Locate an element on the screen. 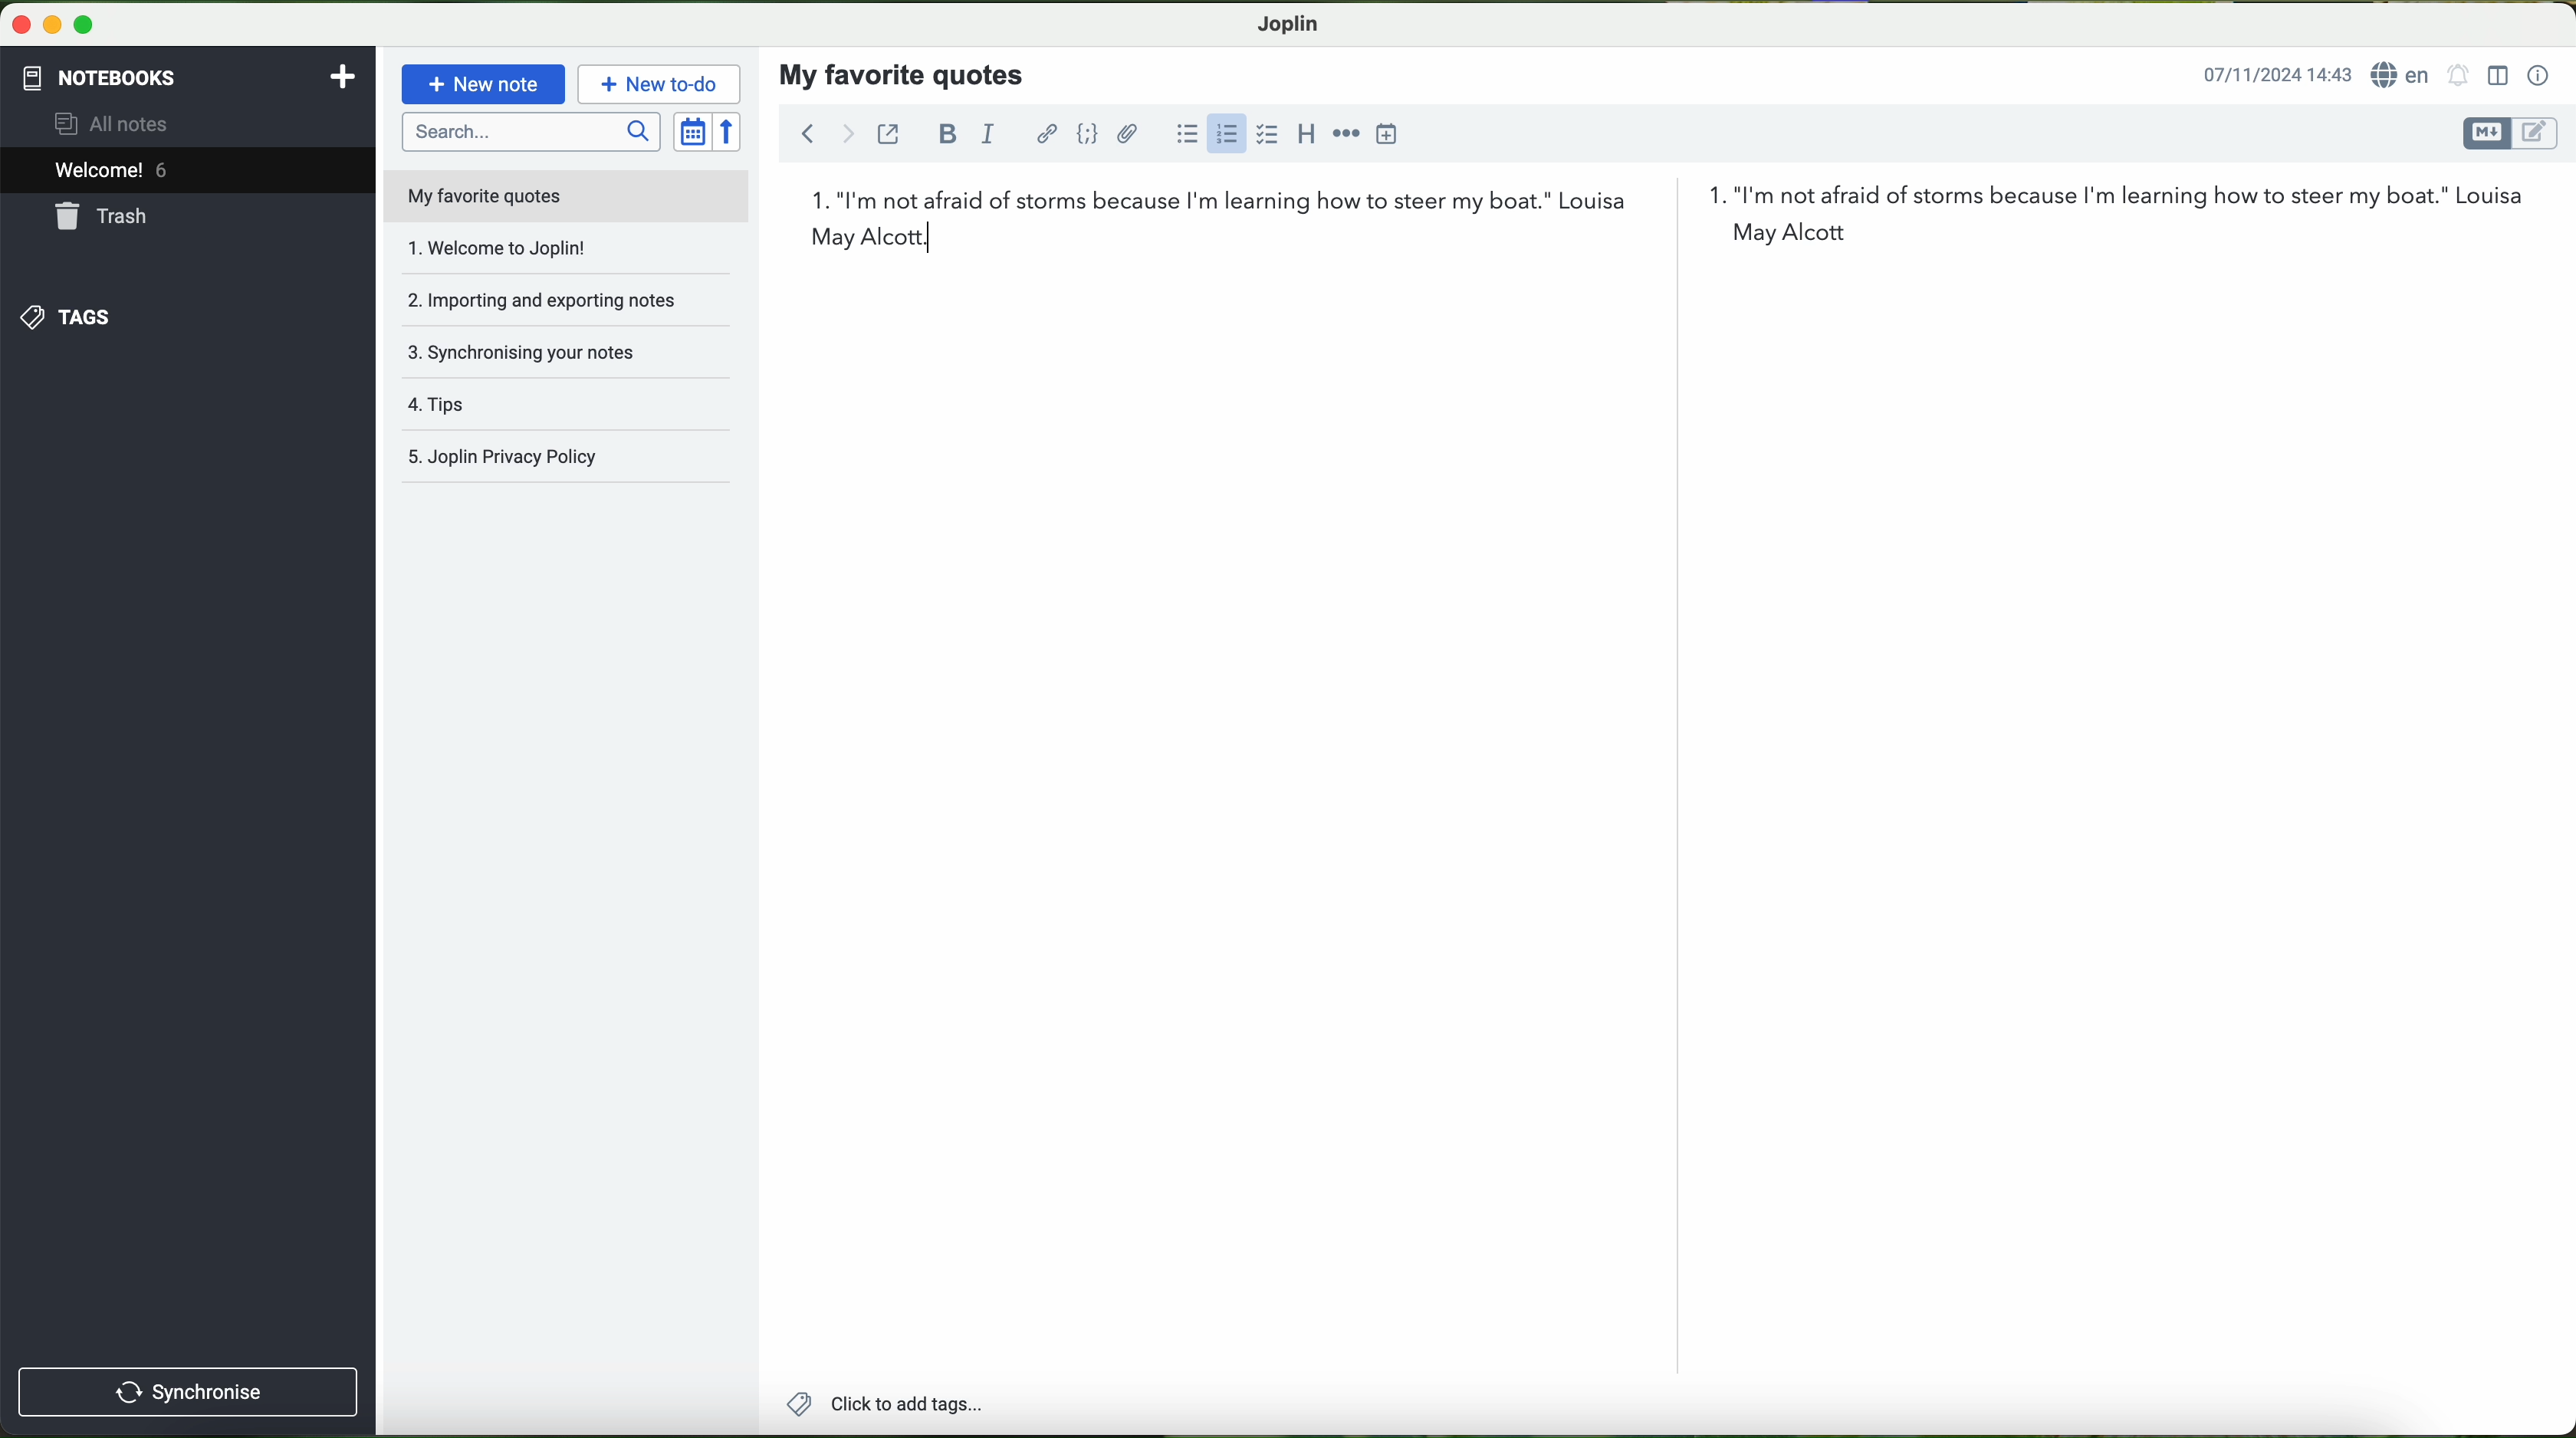  toggle sort order field is located at coordinates (689, 133).